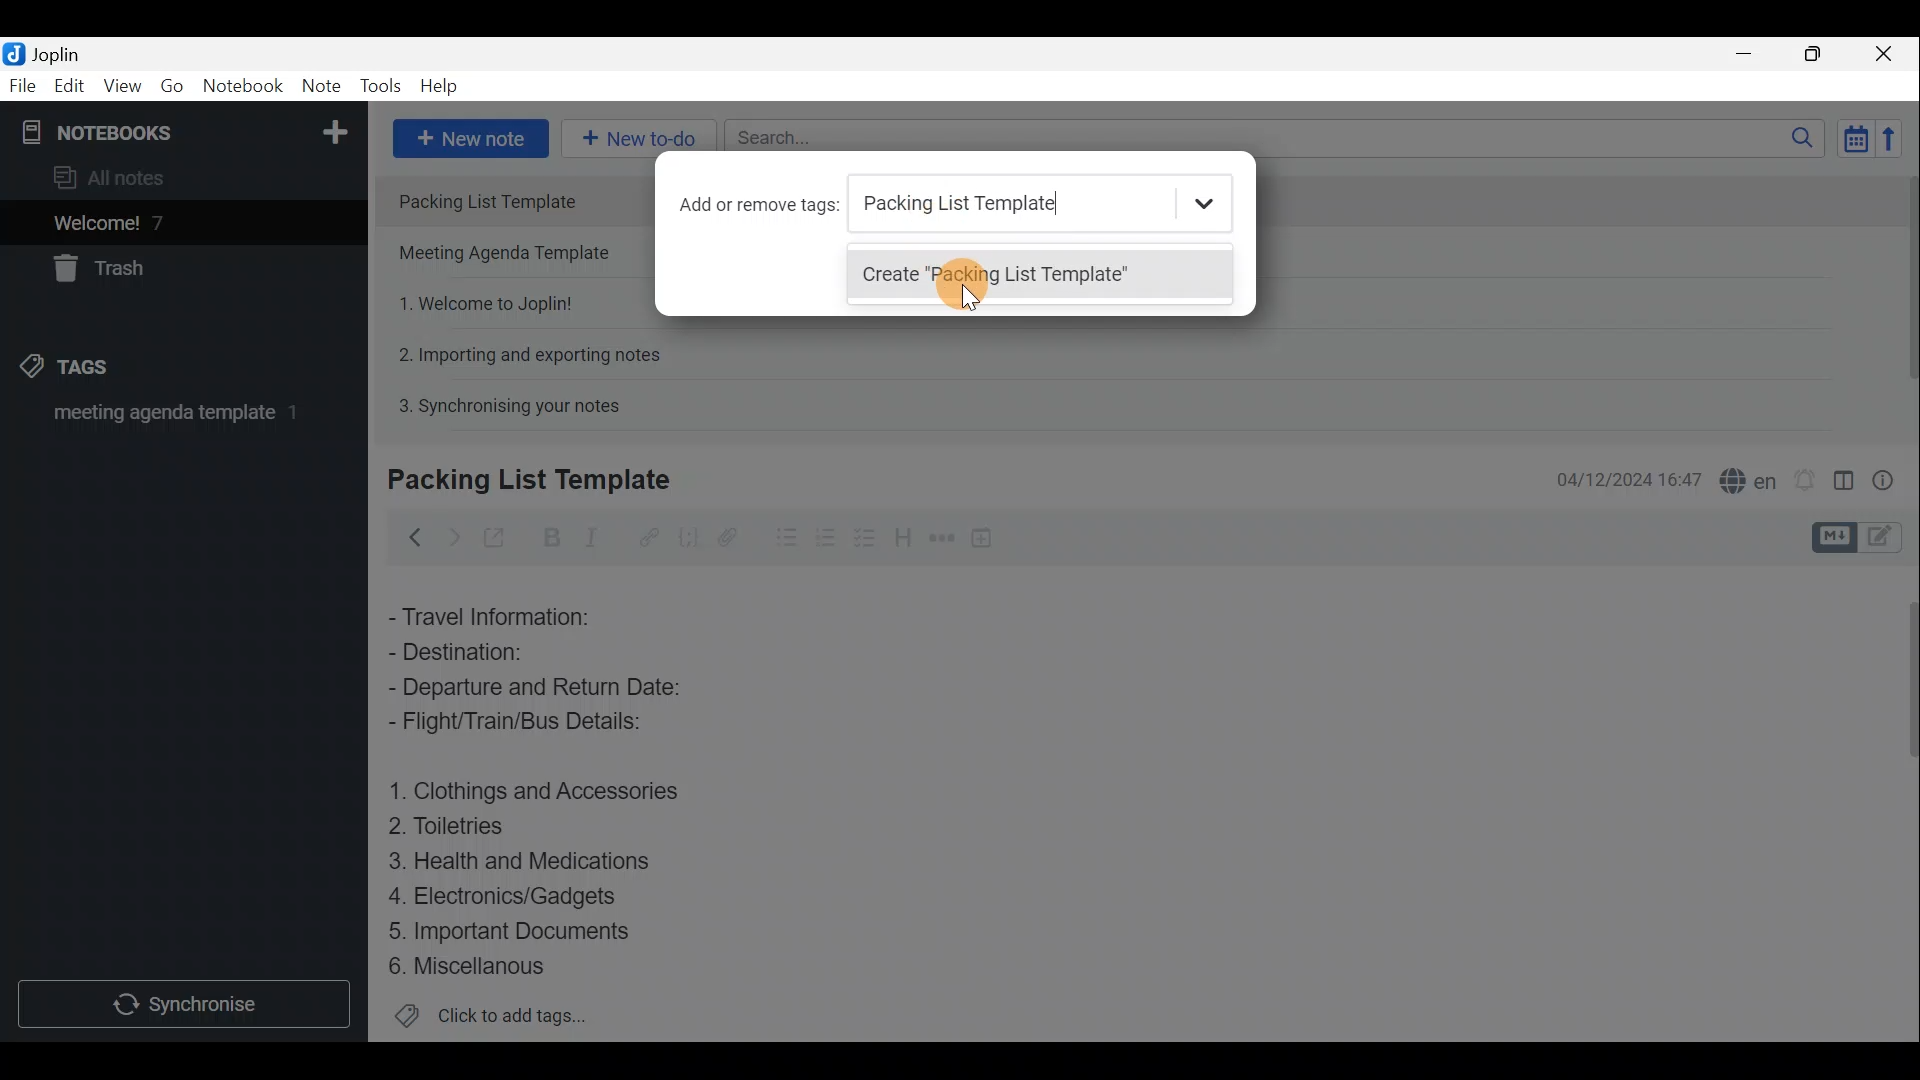 The width and height of the screenshot is (1920, 1080). I want to click on Code, so click(688, 536).